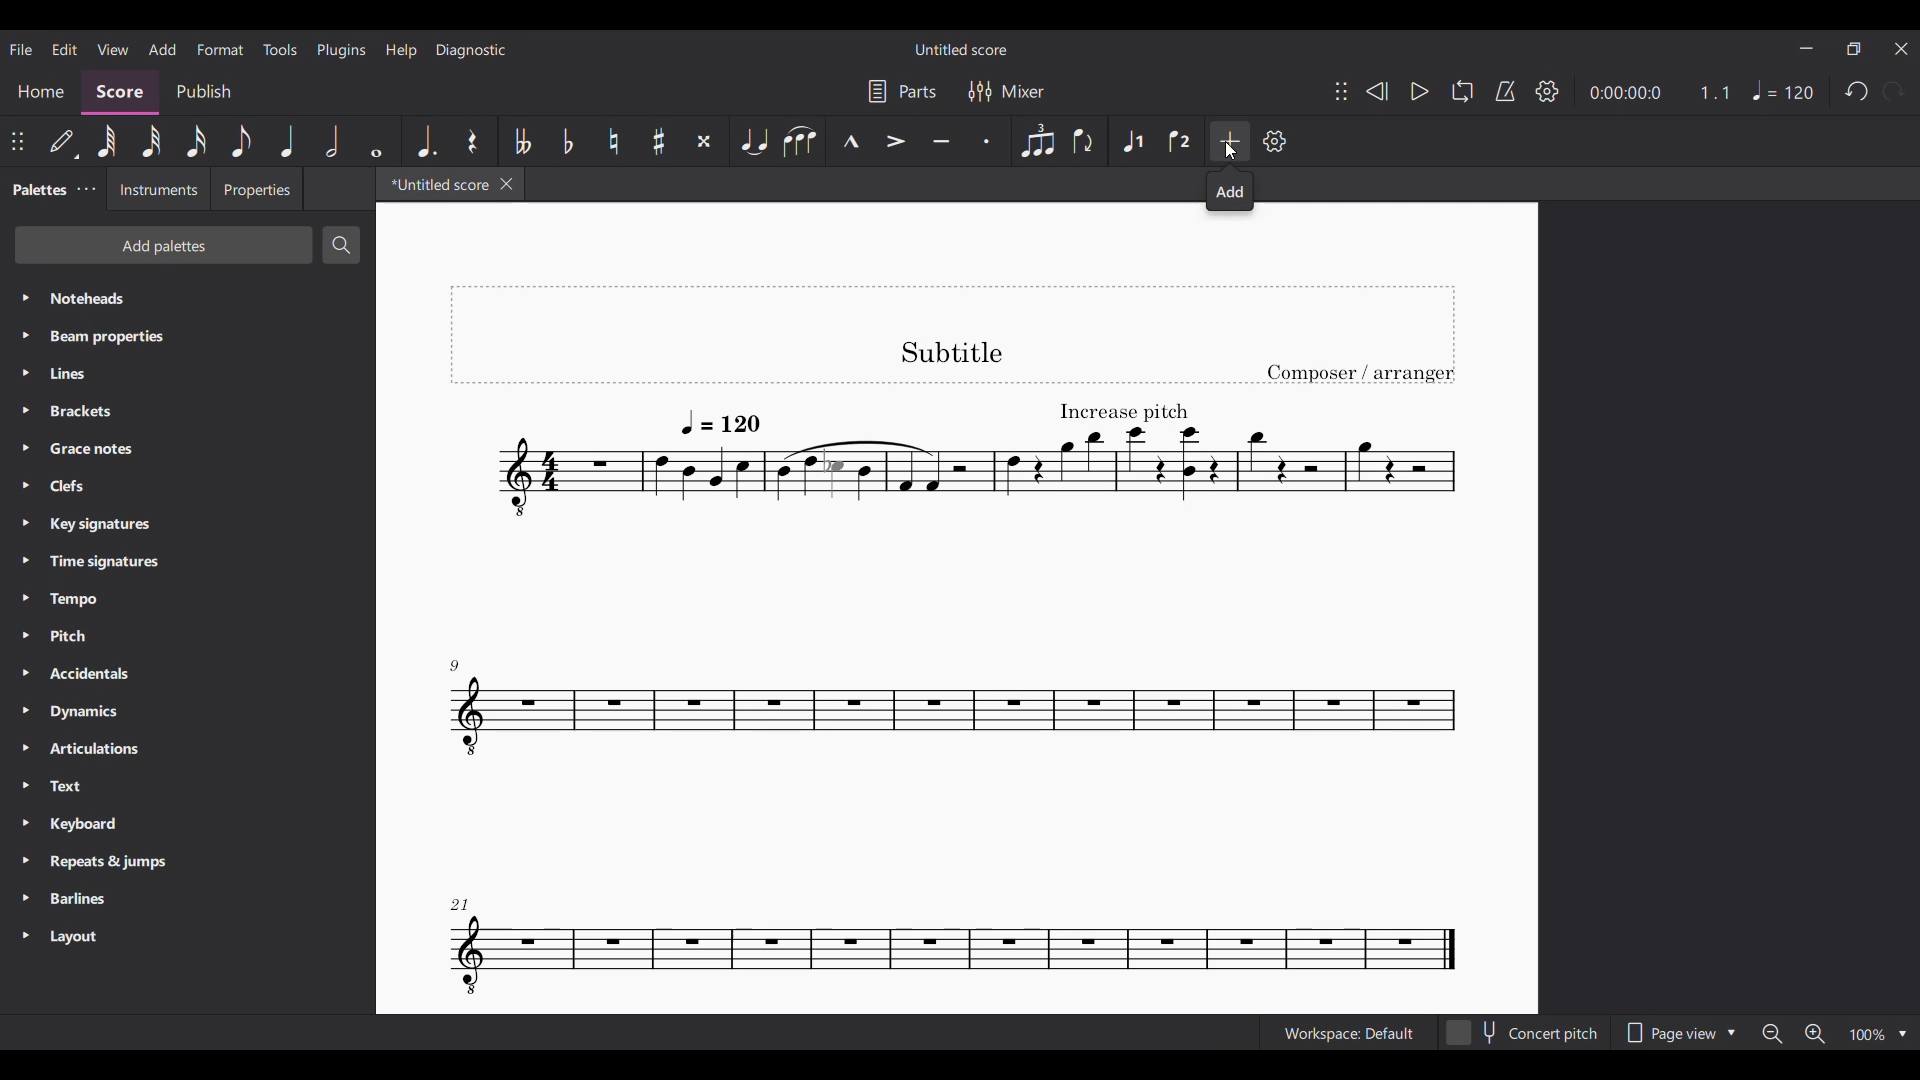 The image size is (1920, 1080). Describe the element at coordinates (189, 900) in the screenshot. I see `Barlines` at that location.